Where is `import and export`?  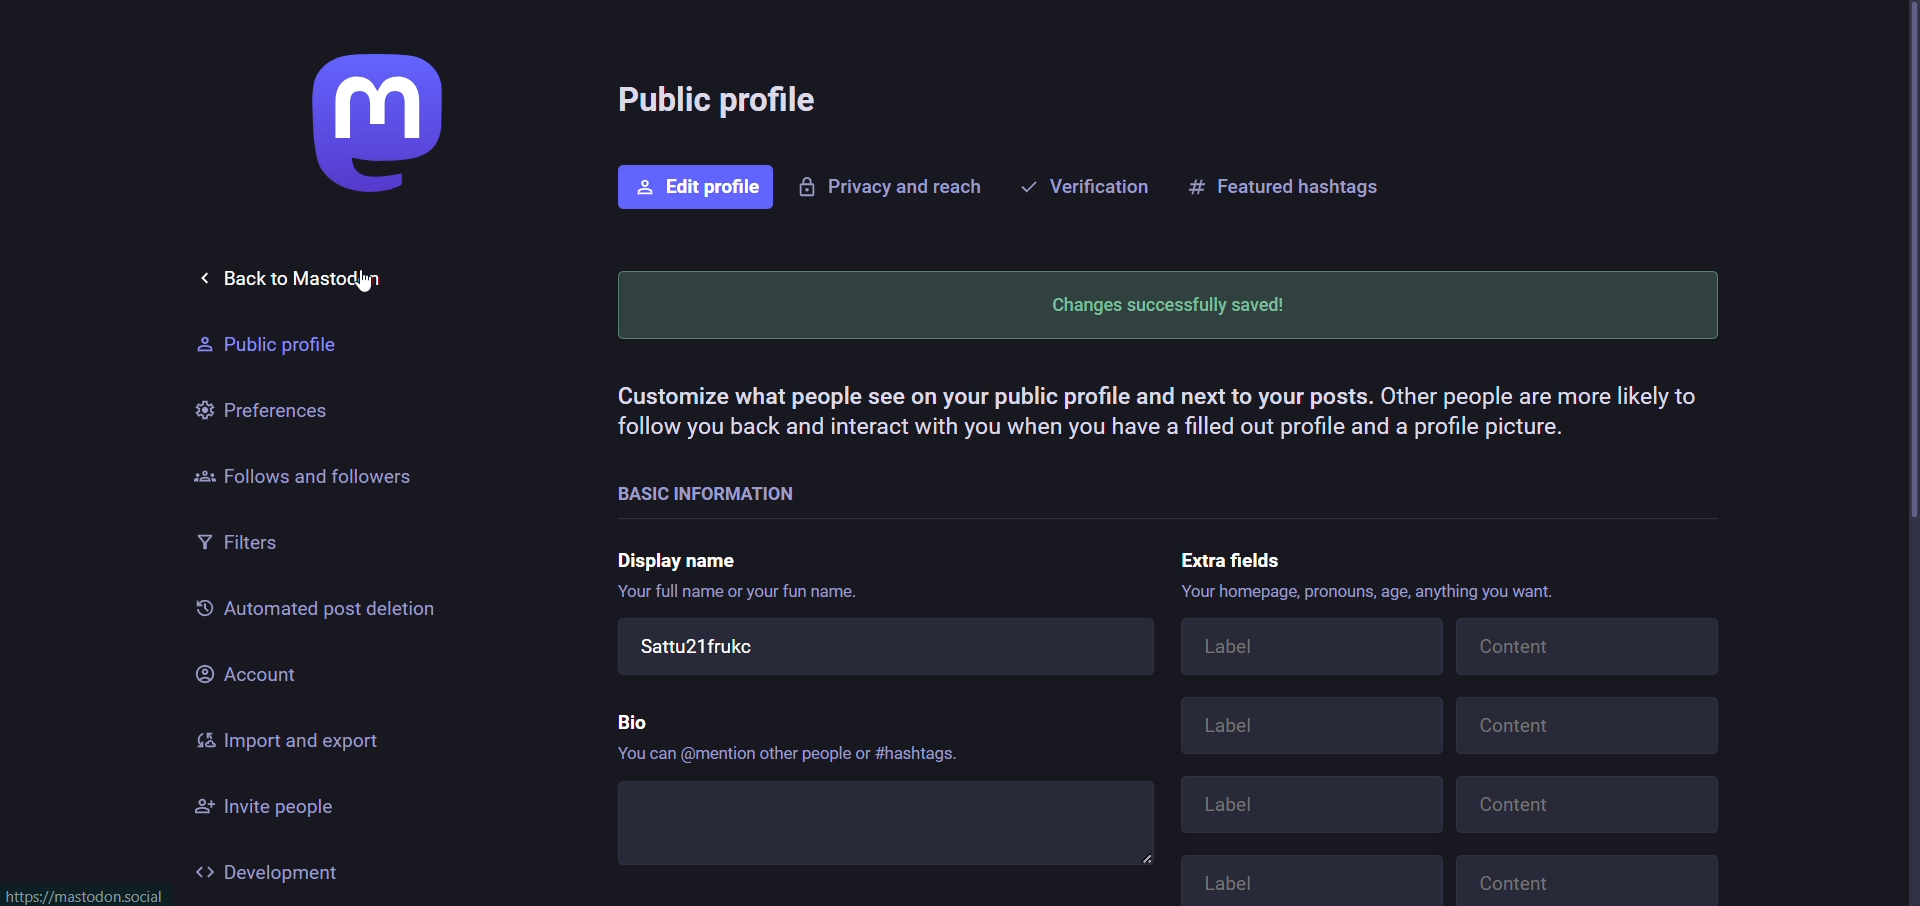
import and export is located at coordinates (289, 742).